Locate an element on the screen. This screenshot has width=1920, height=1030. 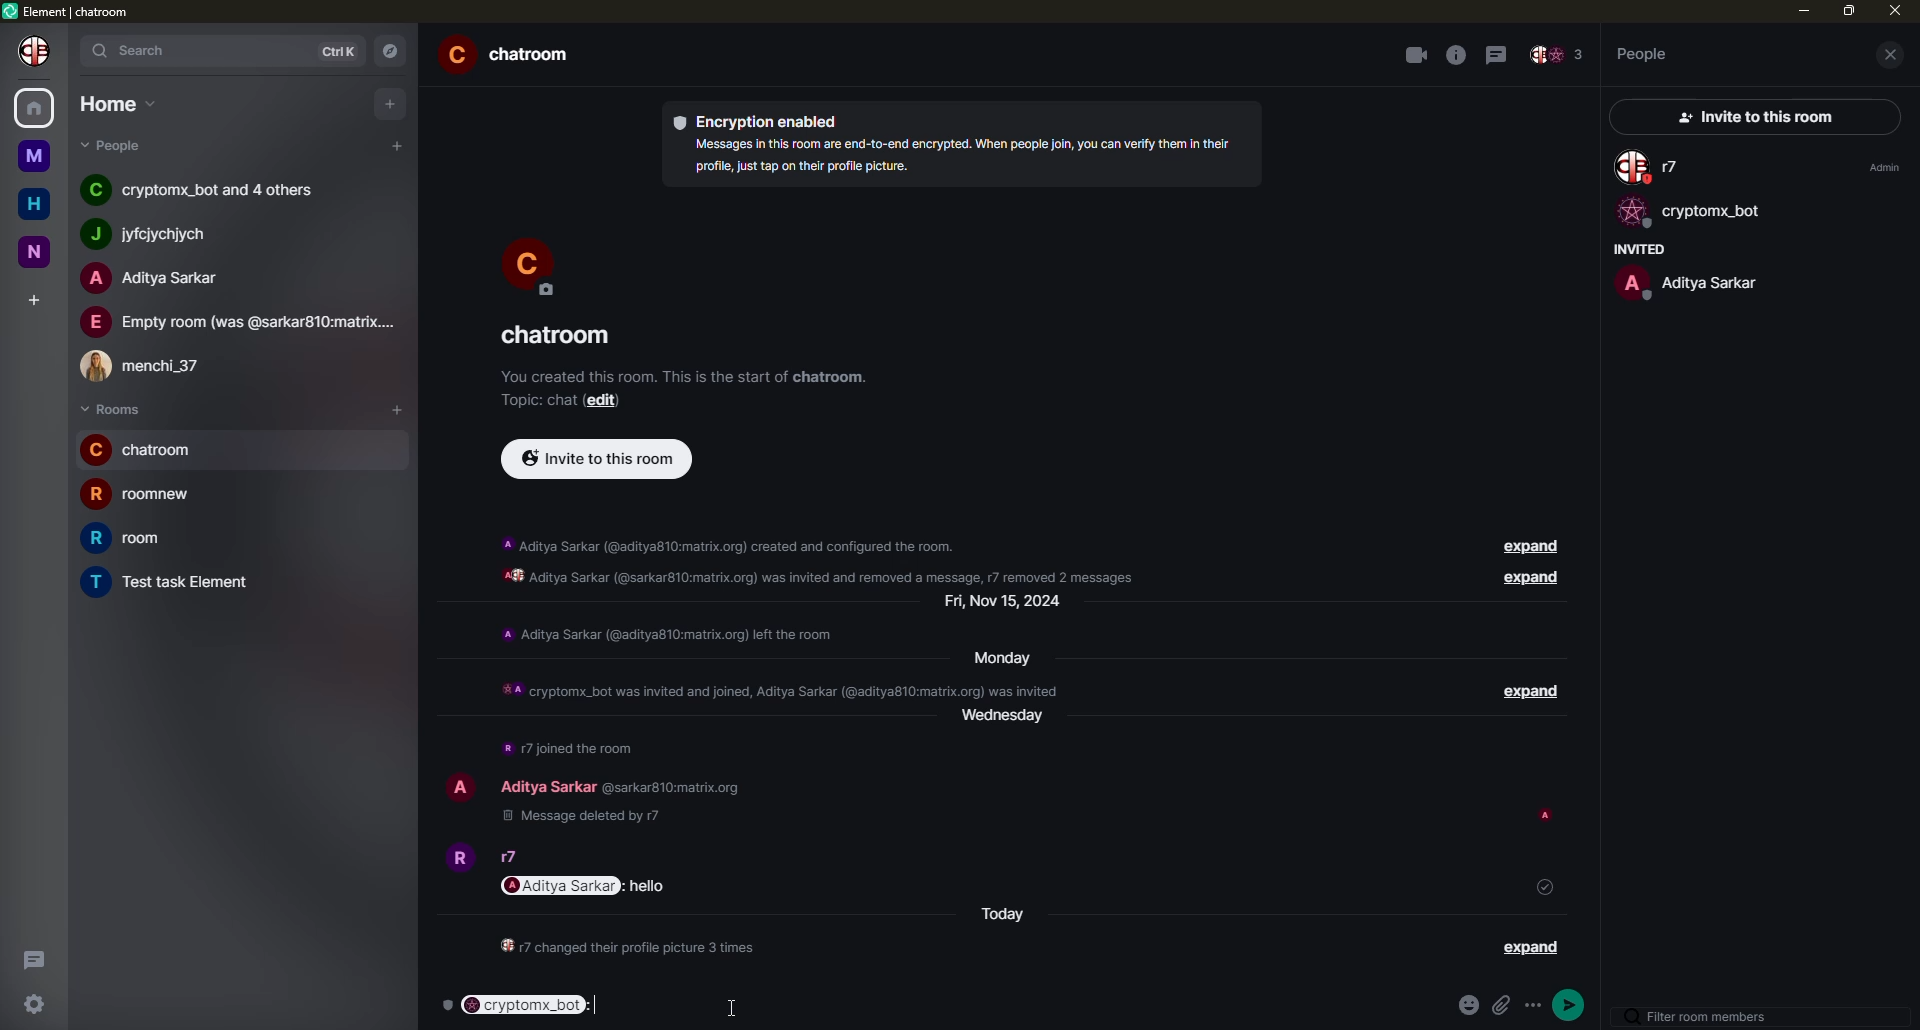
cursor is located at coordinates (736, 1006).